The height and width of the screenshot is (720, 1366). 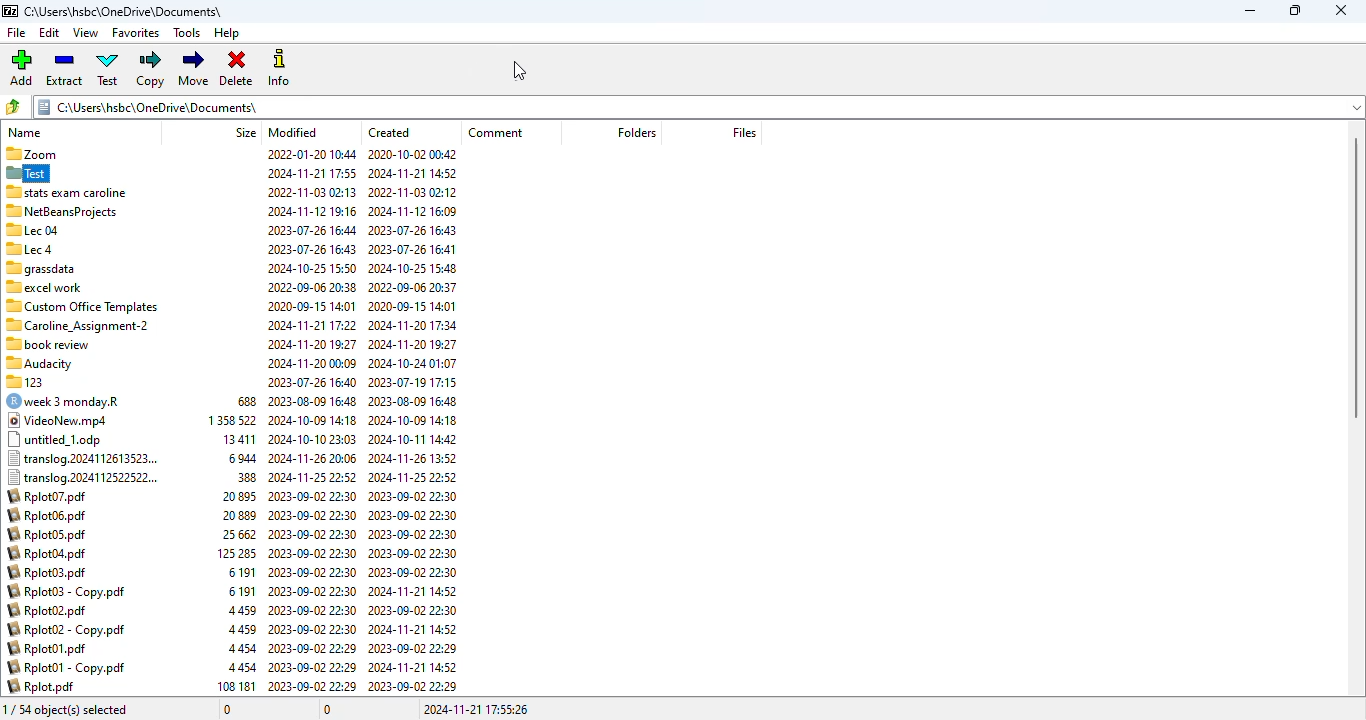 I want to click on 2023-09-02 22:30, so click(x=313, y=591).